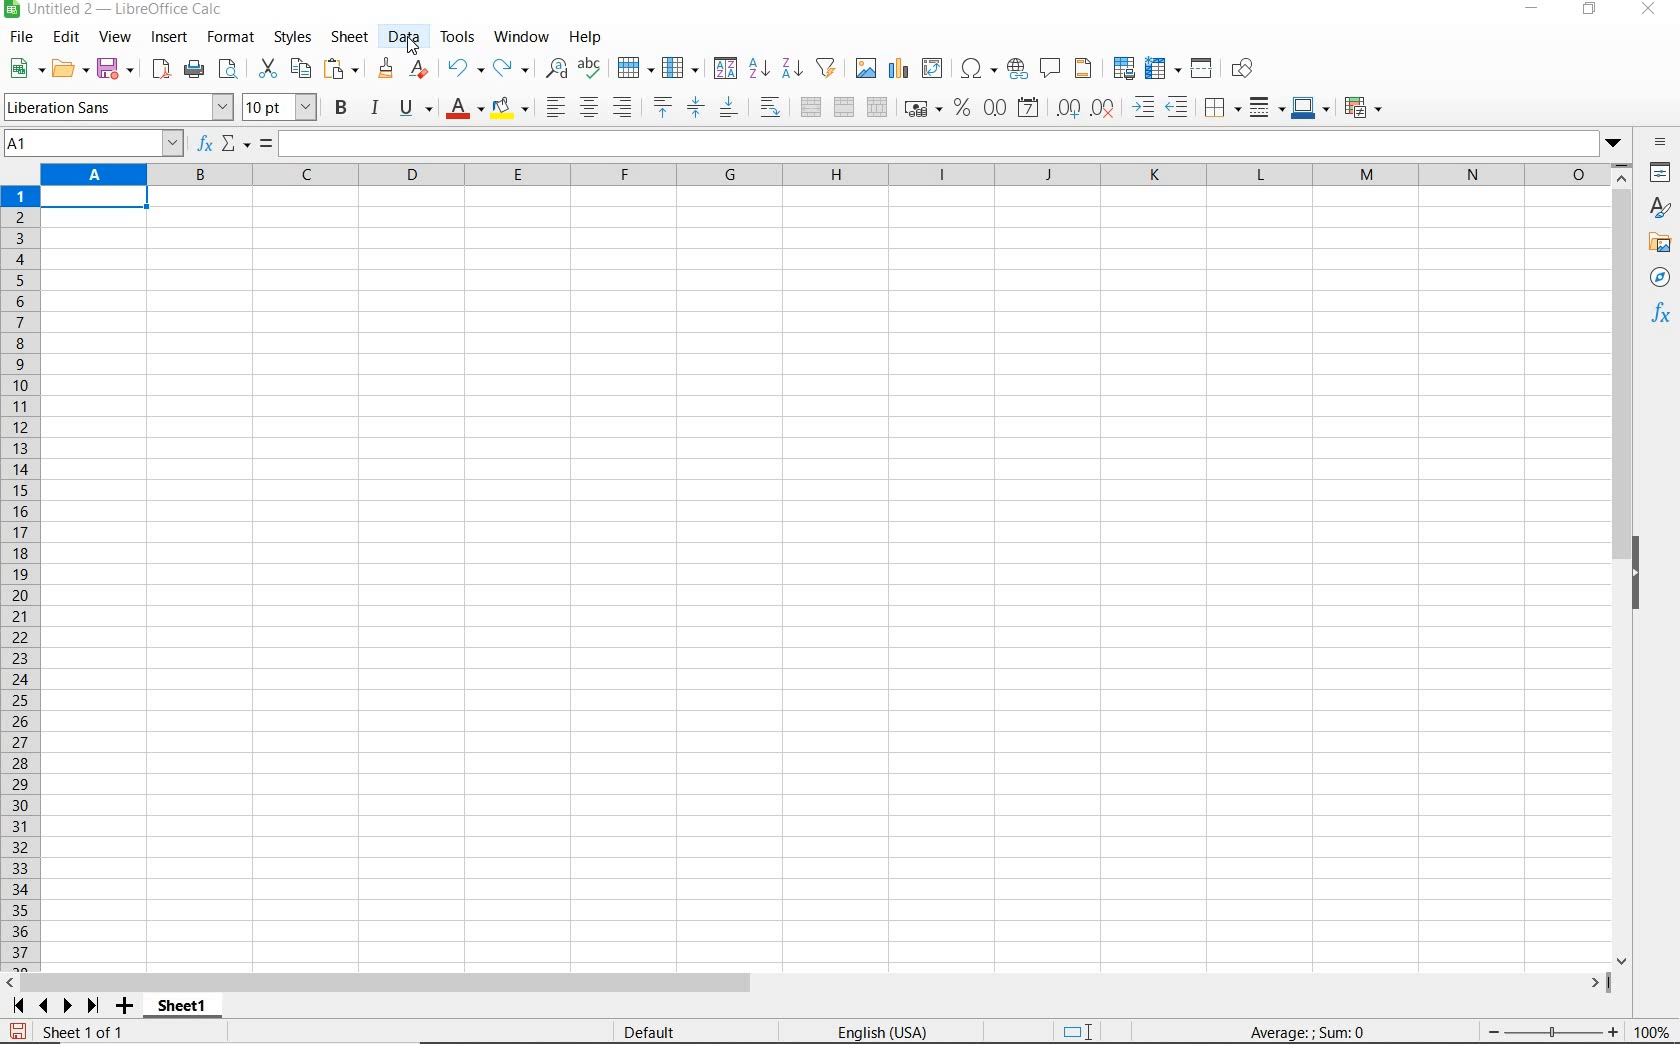 The width and height of the screenshot is (1680, 1044). What do you see at coordinates (521, 34) in the screenshot?
I see `window` at bounding box center [521, 34].